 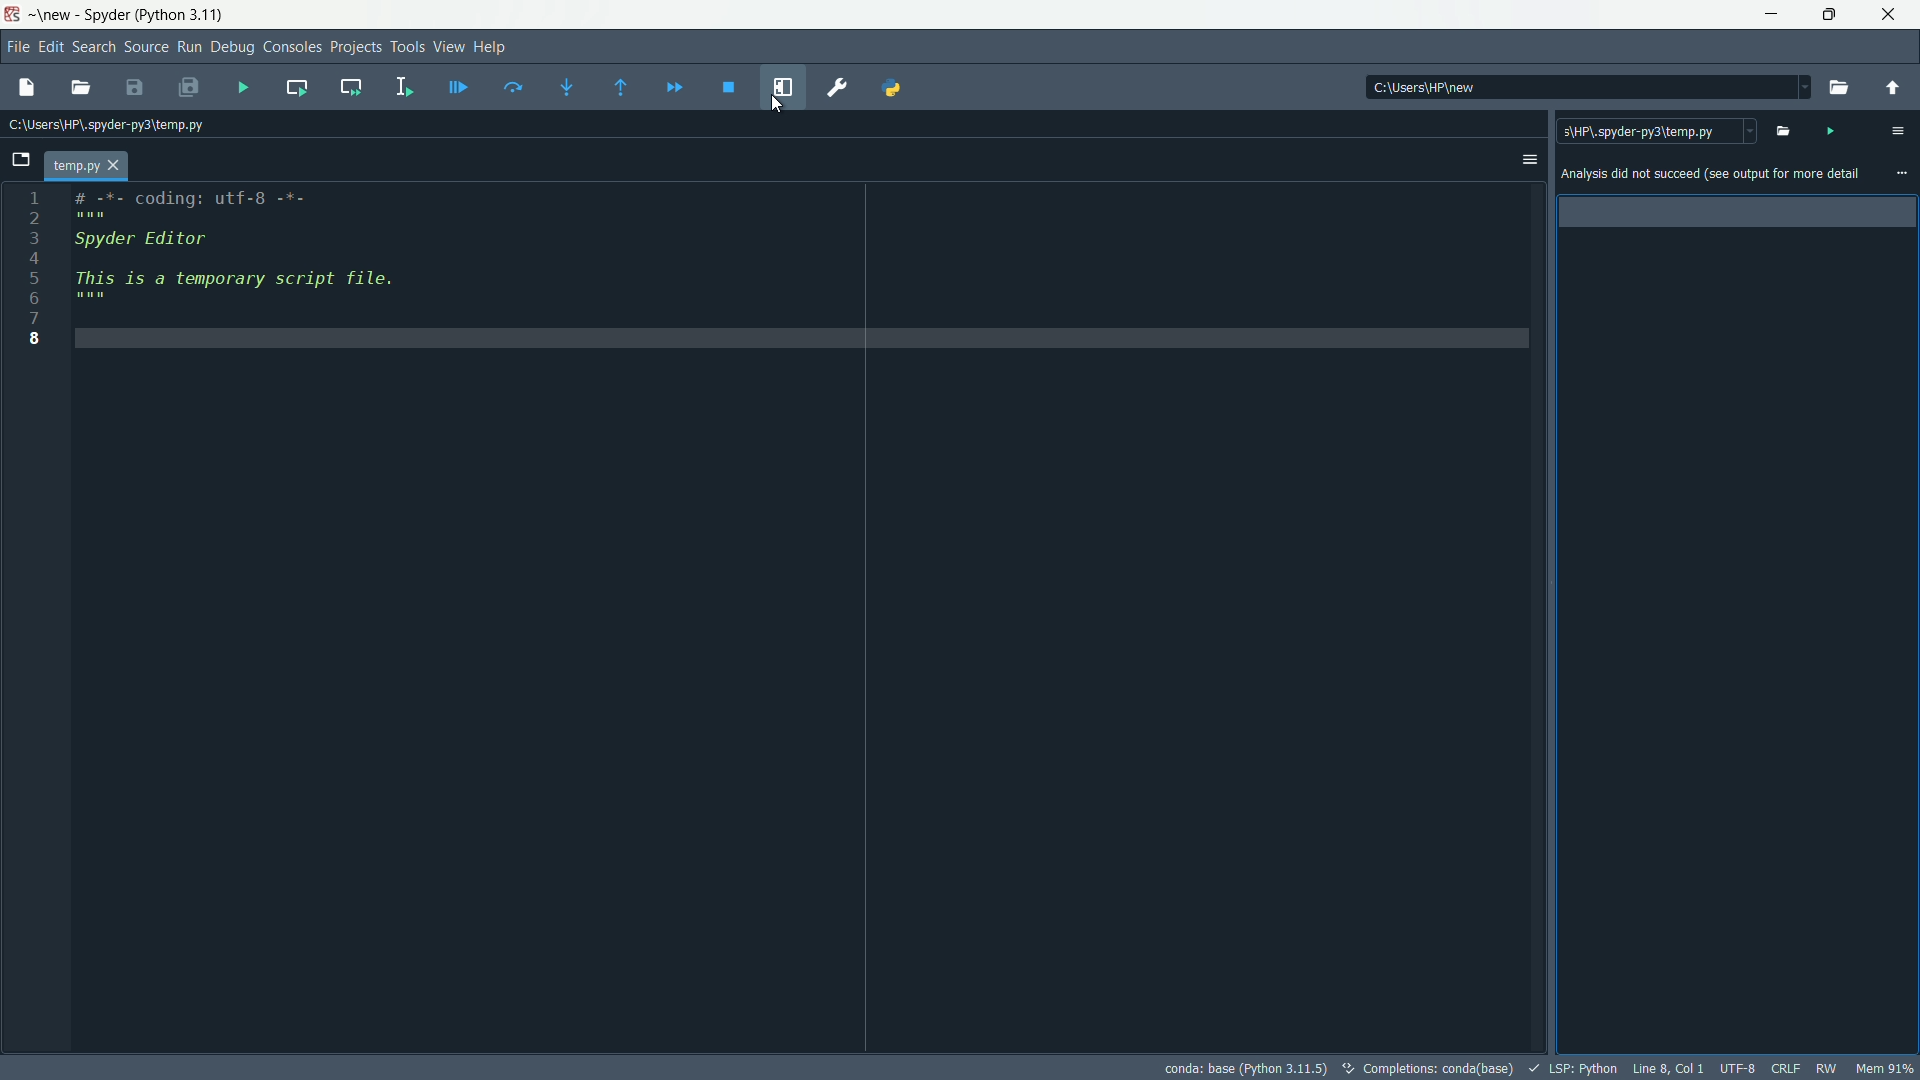 What do you see at coordinates (1583, 1068) in the screenshot?
I see `LSP:Python` at bounding box center [1583, 1068].